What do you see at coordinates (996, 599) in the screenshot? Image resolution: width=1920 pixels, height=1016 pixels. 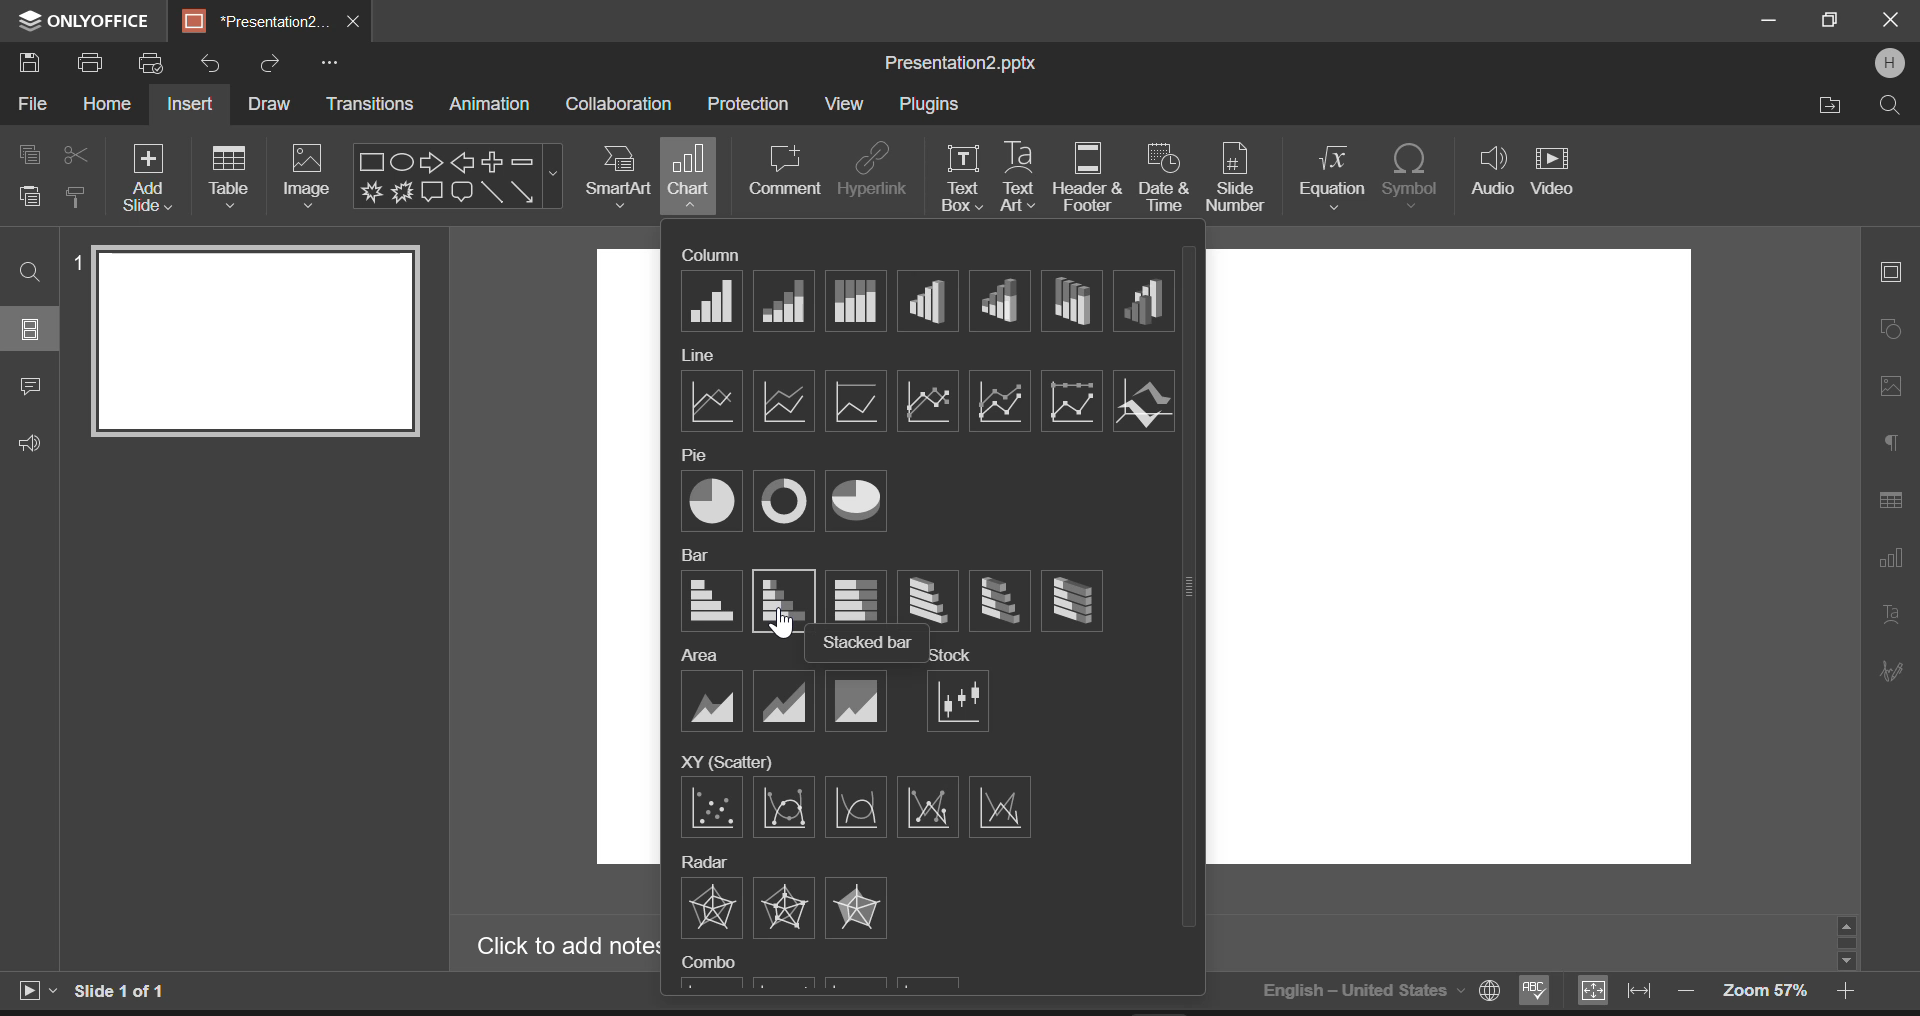 I see `3-D Stacked Bar` at bounding box center [996, 599].